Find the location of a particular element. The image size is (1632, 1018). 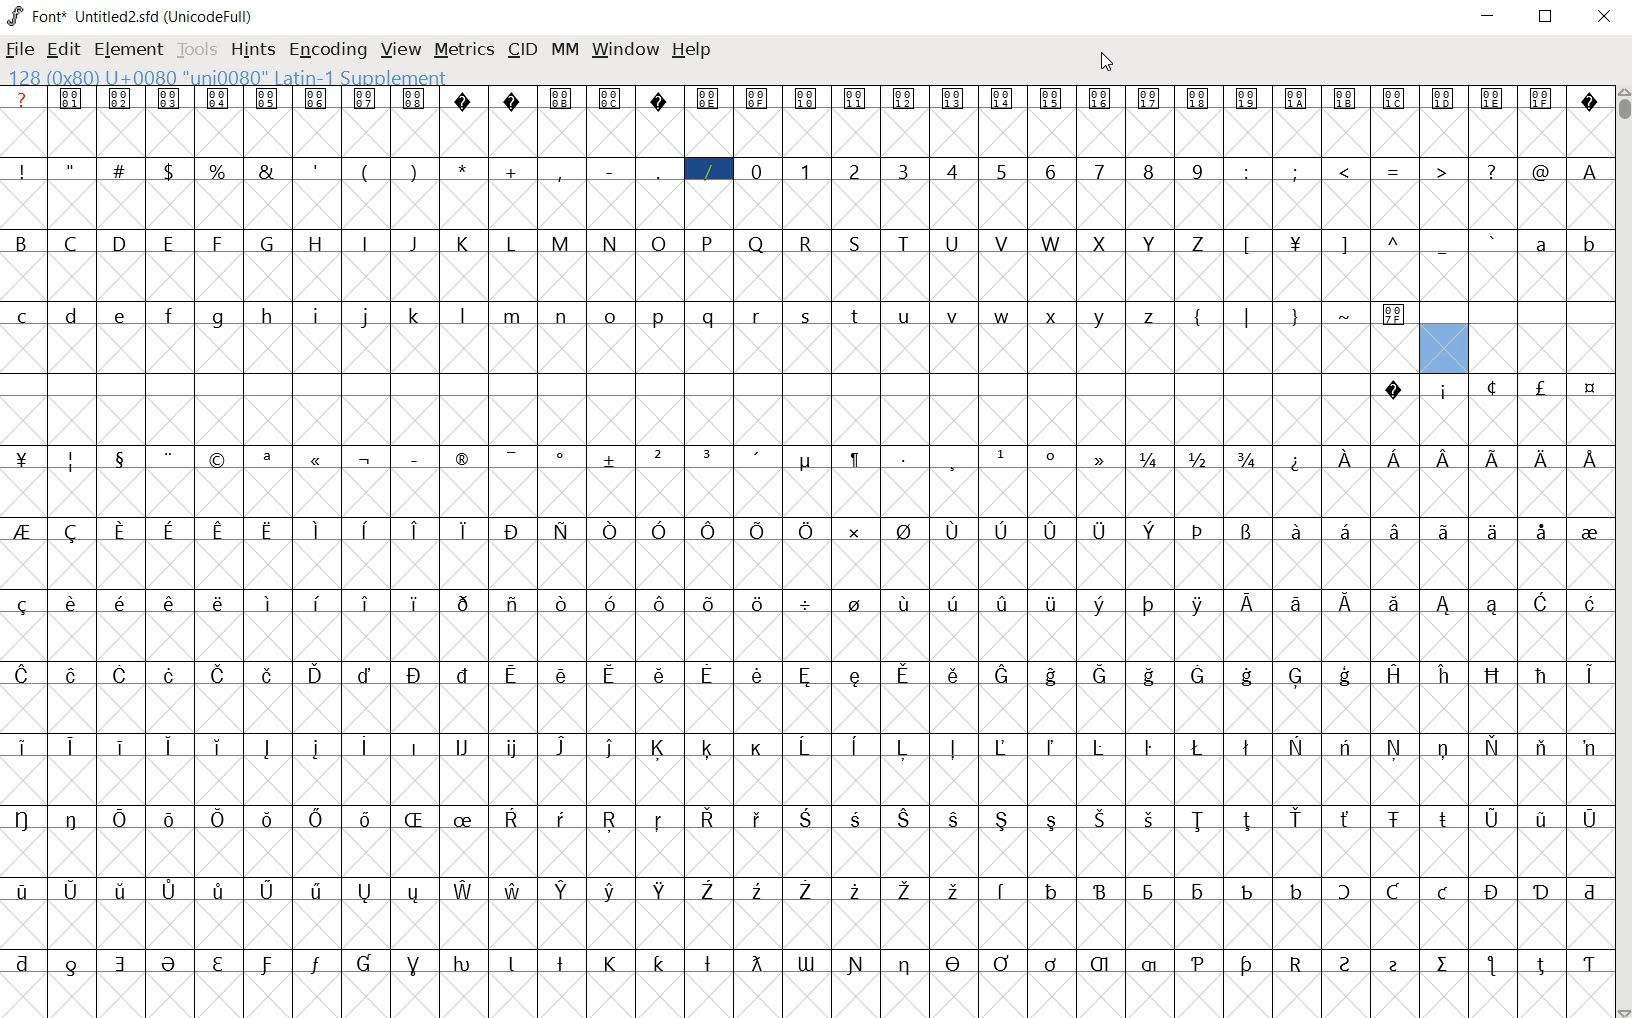

glyph is located at coordinates (463, 746).